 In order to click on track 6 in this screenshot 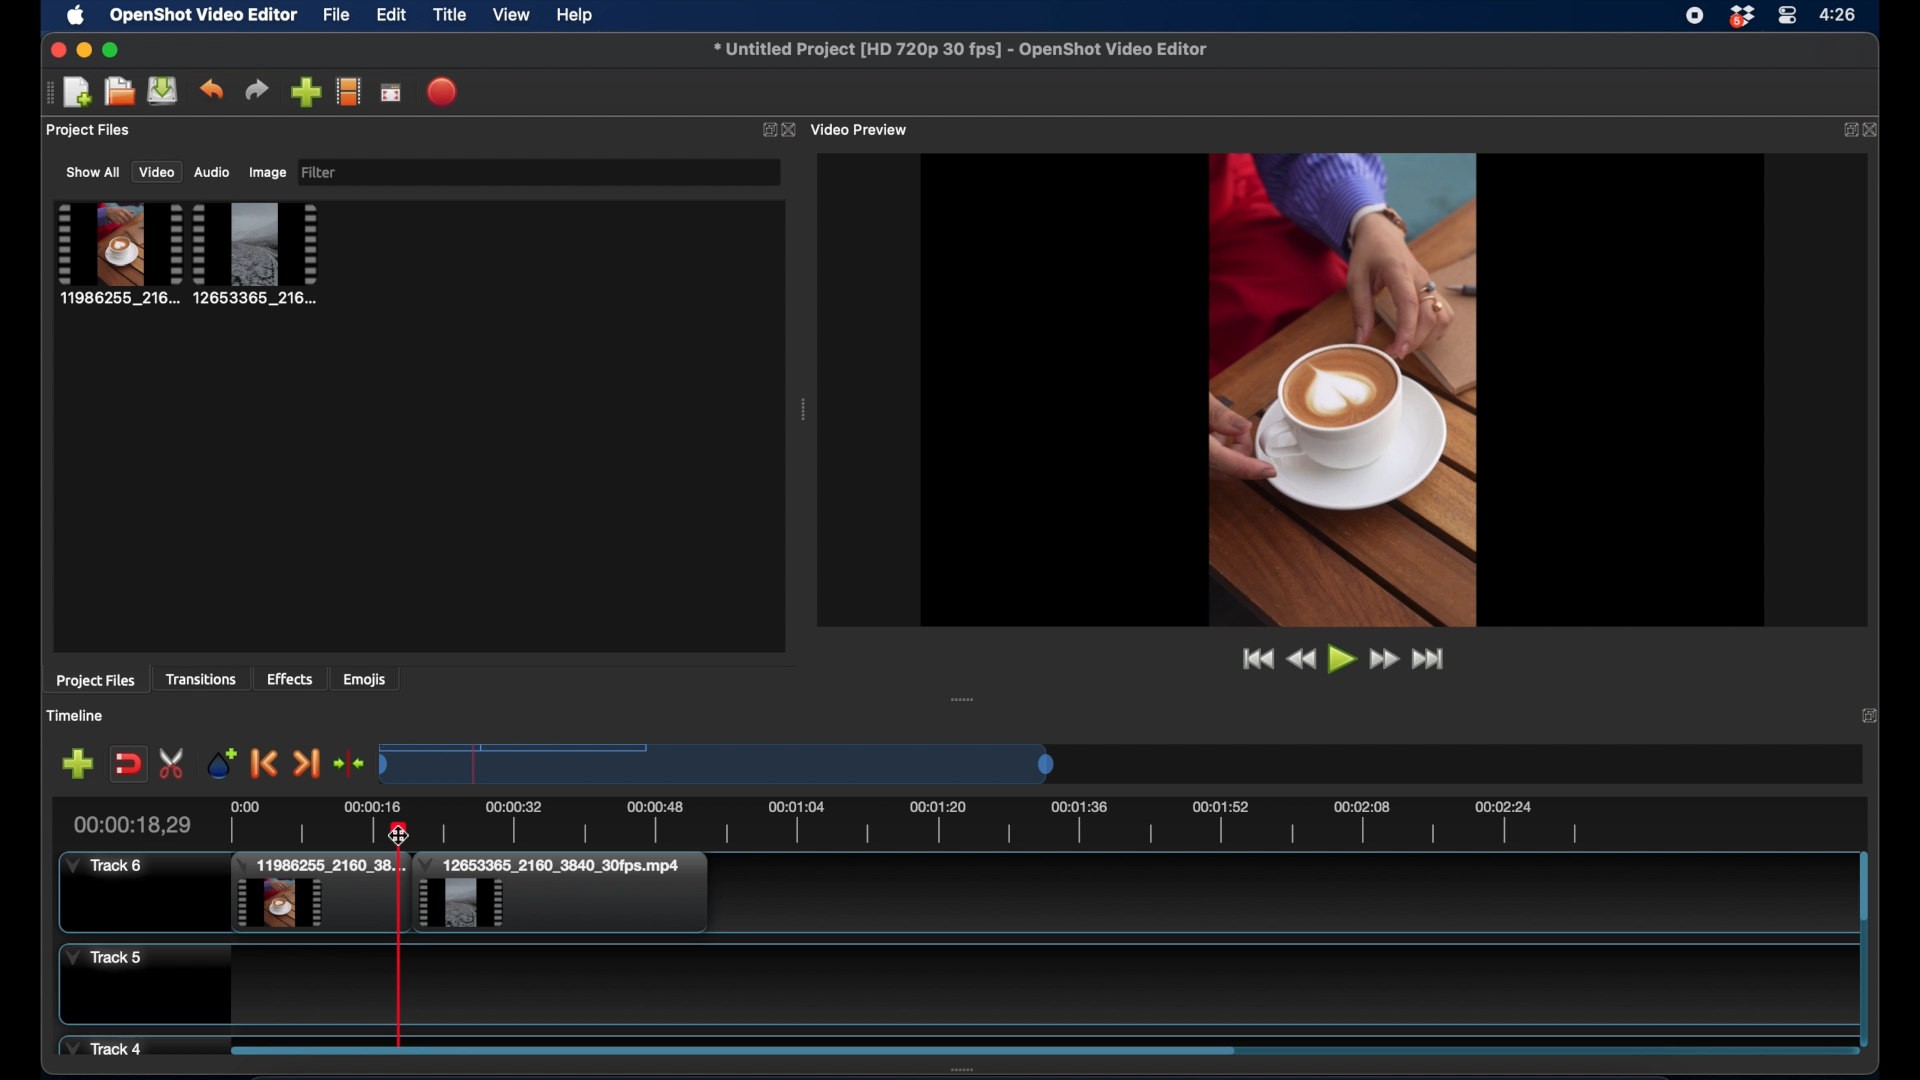, I will do `click(106, 866)`.